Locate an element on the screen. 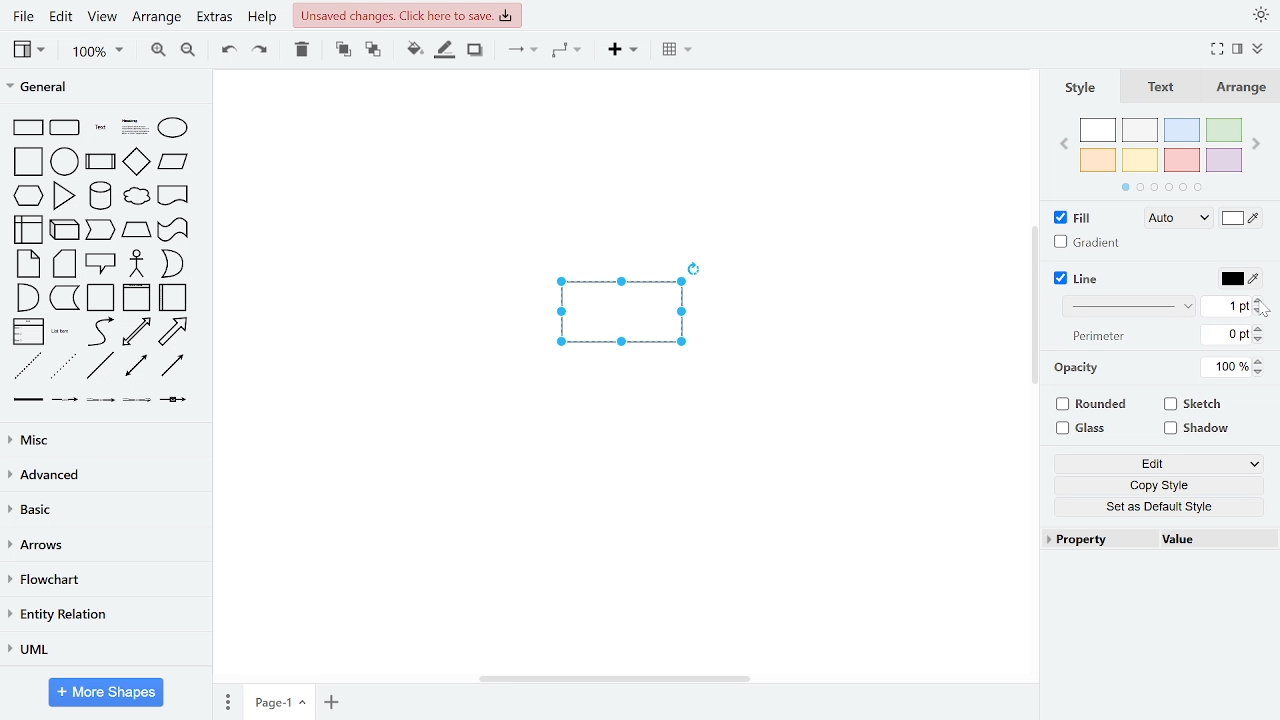 Image resolution: width=1280 pixels, height=720 pixels. line is located at coordinates (1078, 279).